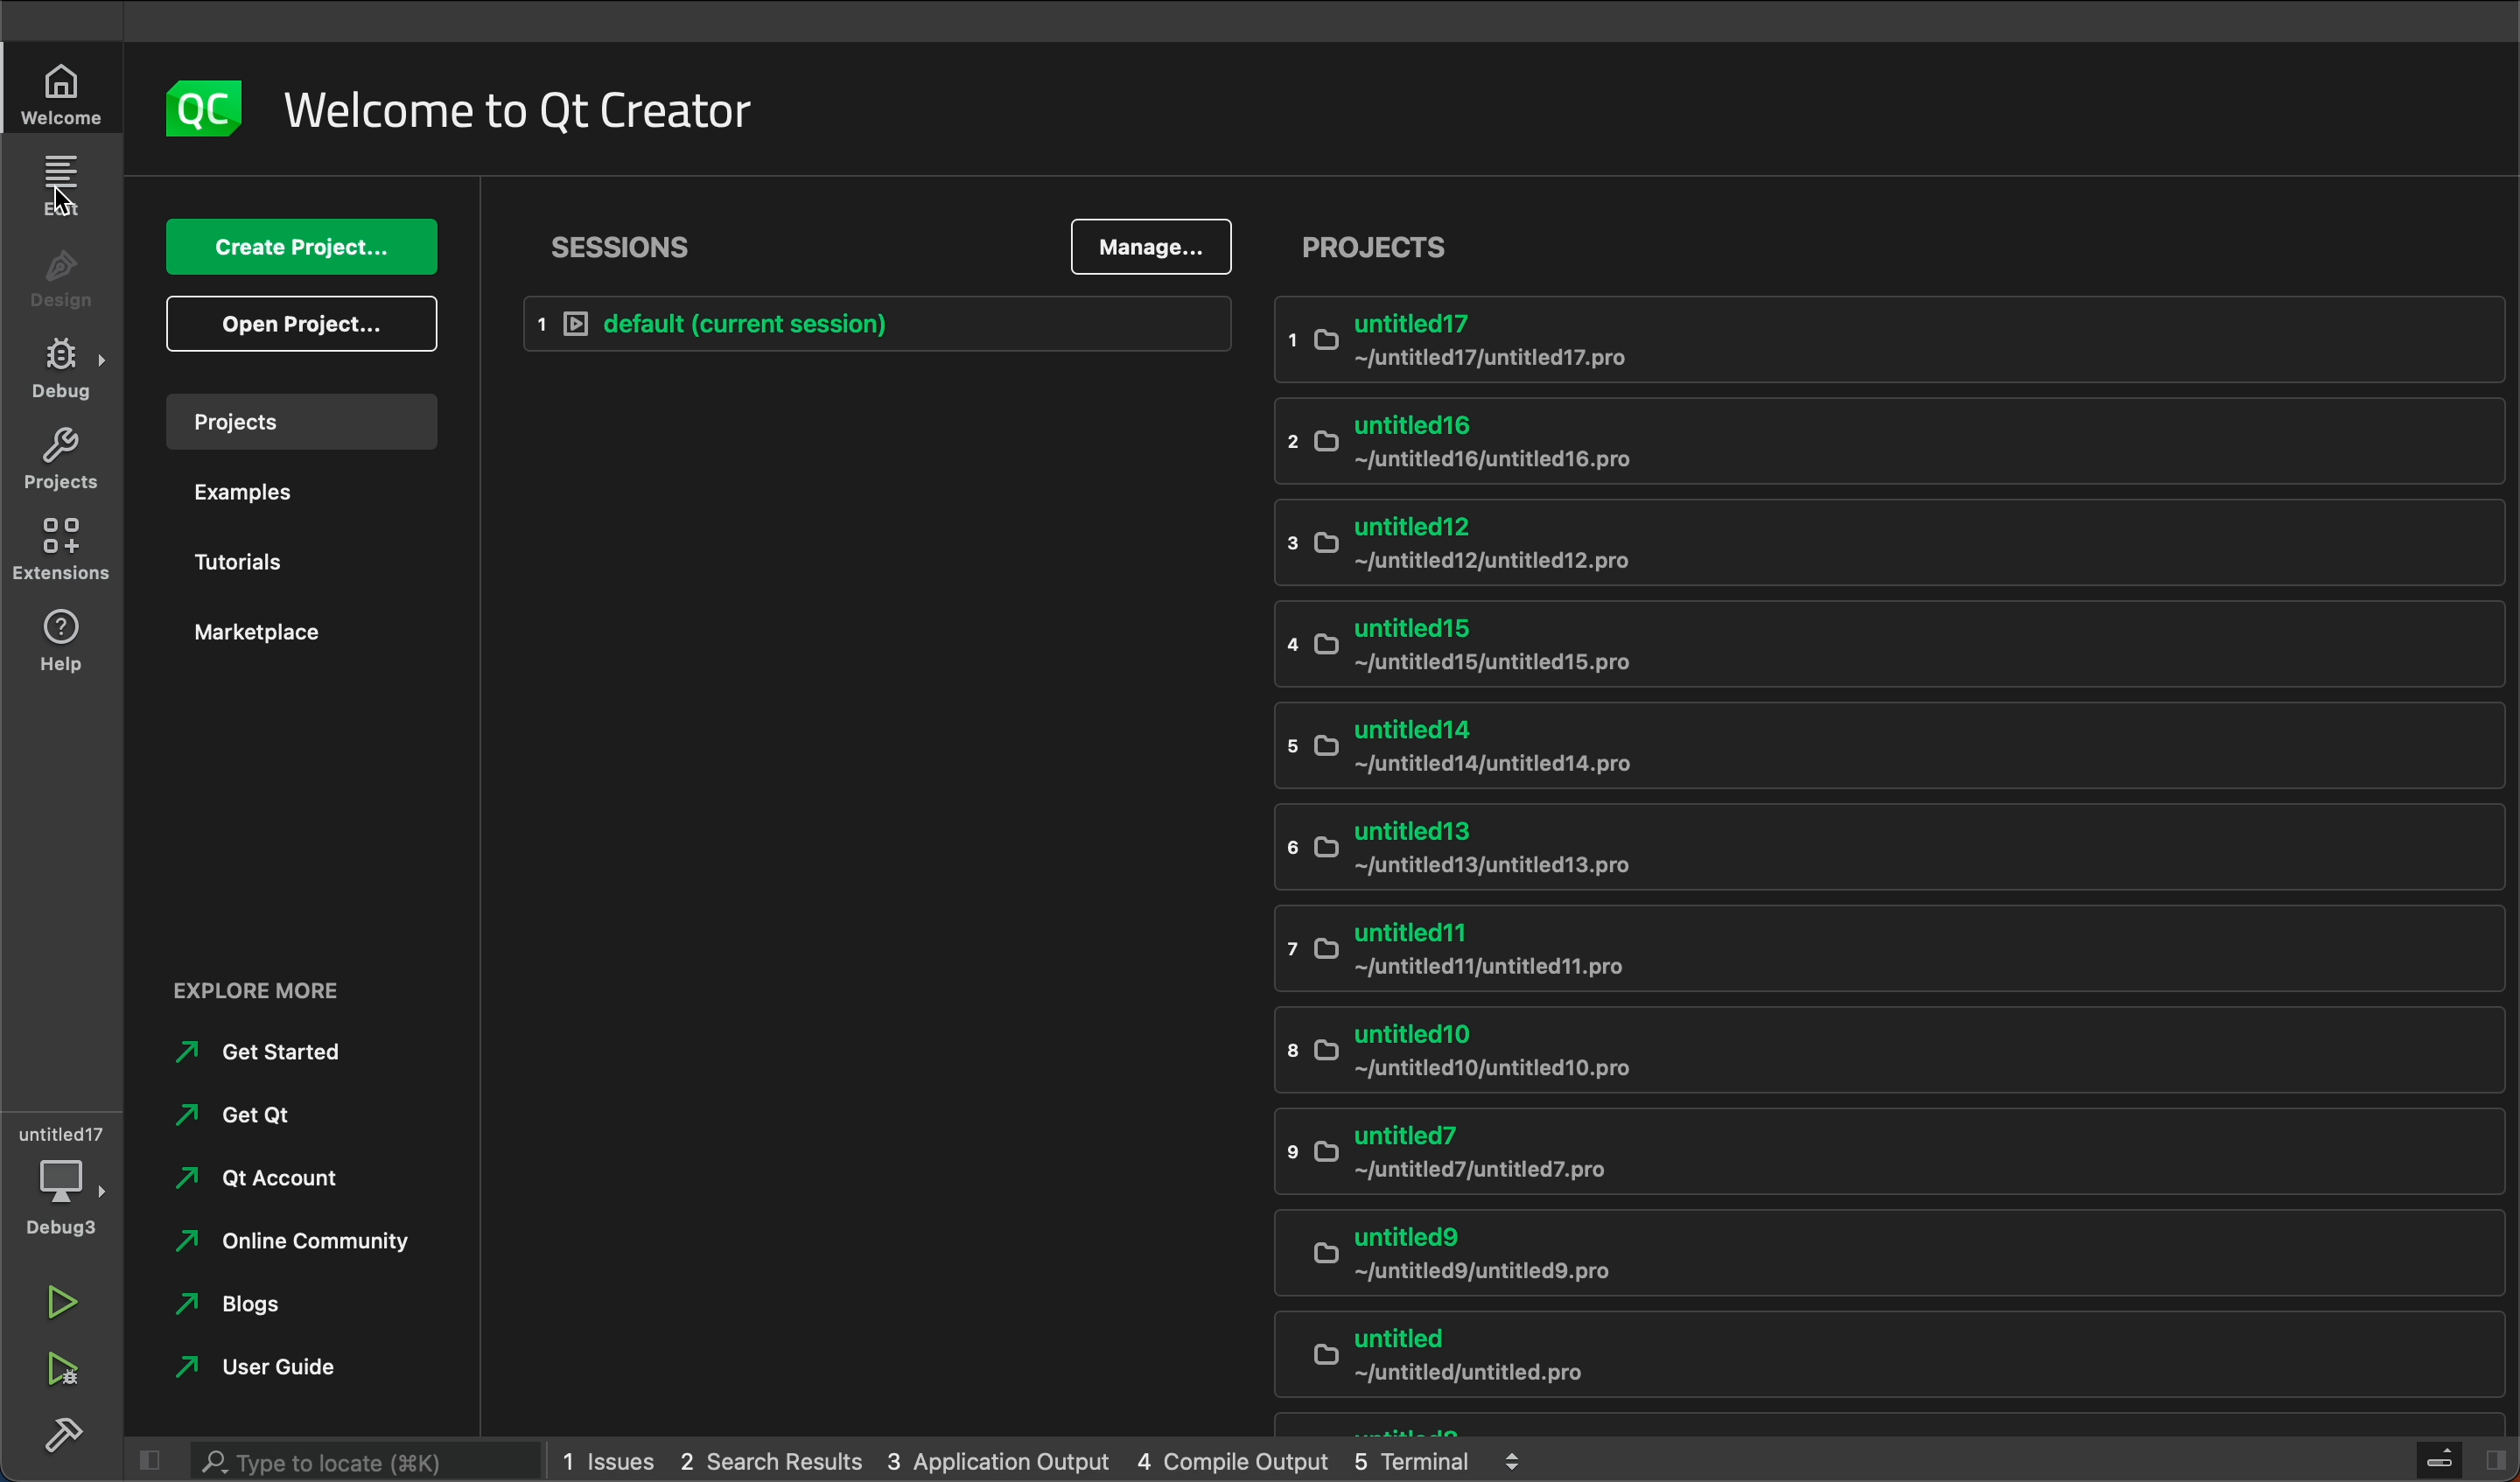 Image resolution: width=2520 pixels, height=1482 pixels. What do you see at coordinates (331, 1463) in the screenshot?
I see `search` at bounding box center [331, 1463].